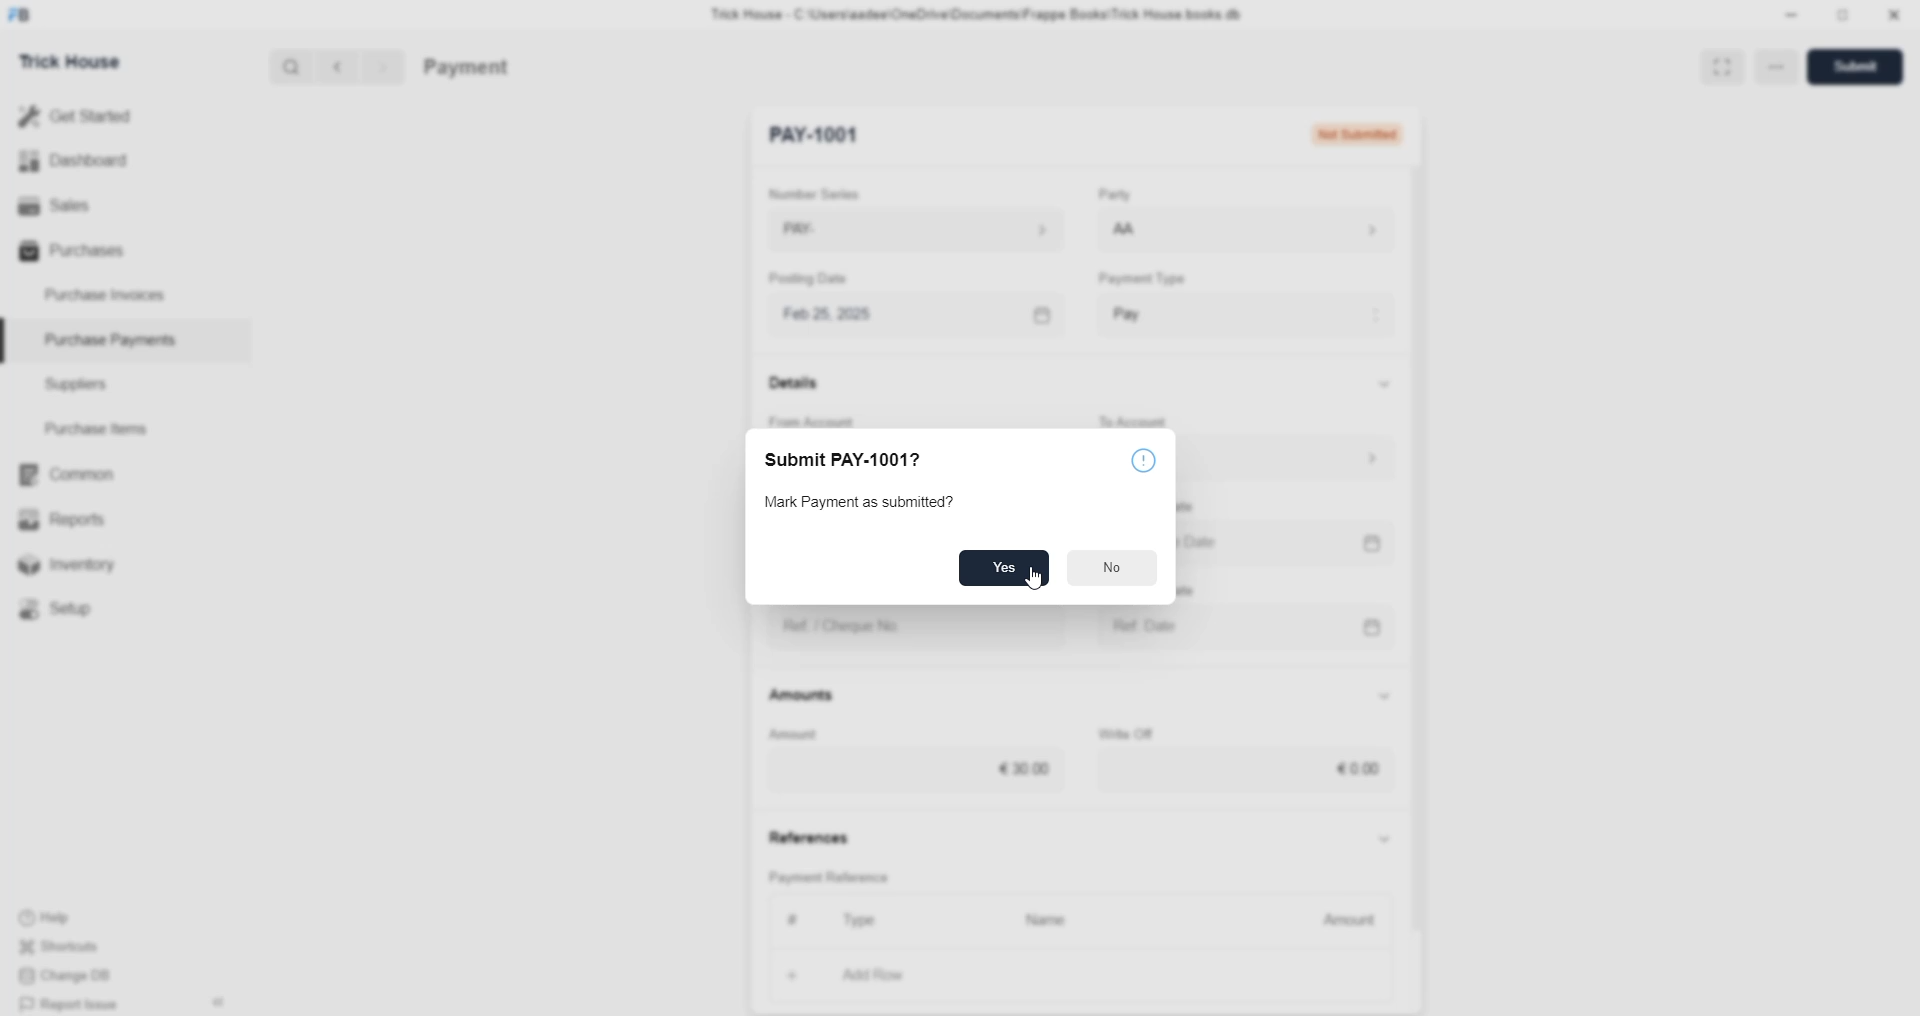  Describe the element at coordinates (1112, 571) in the screenshot. I see `No` at that location.